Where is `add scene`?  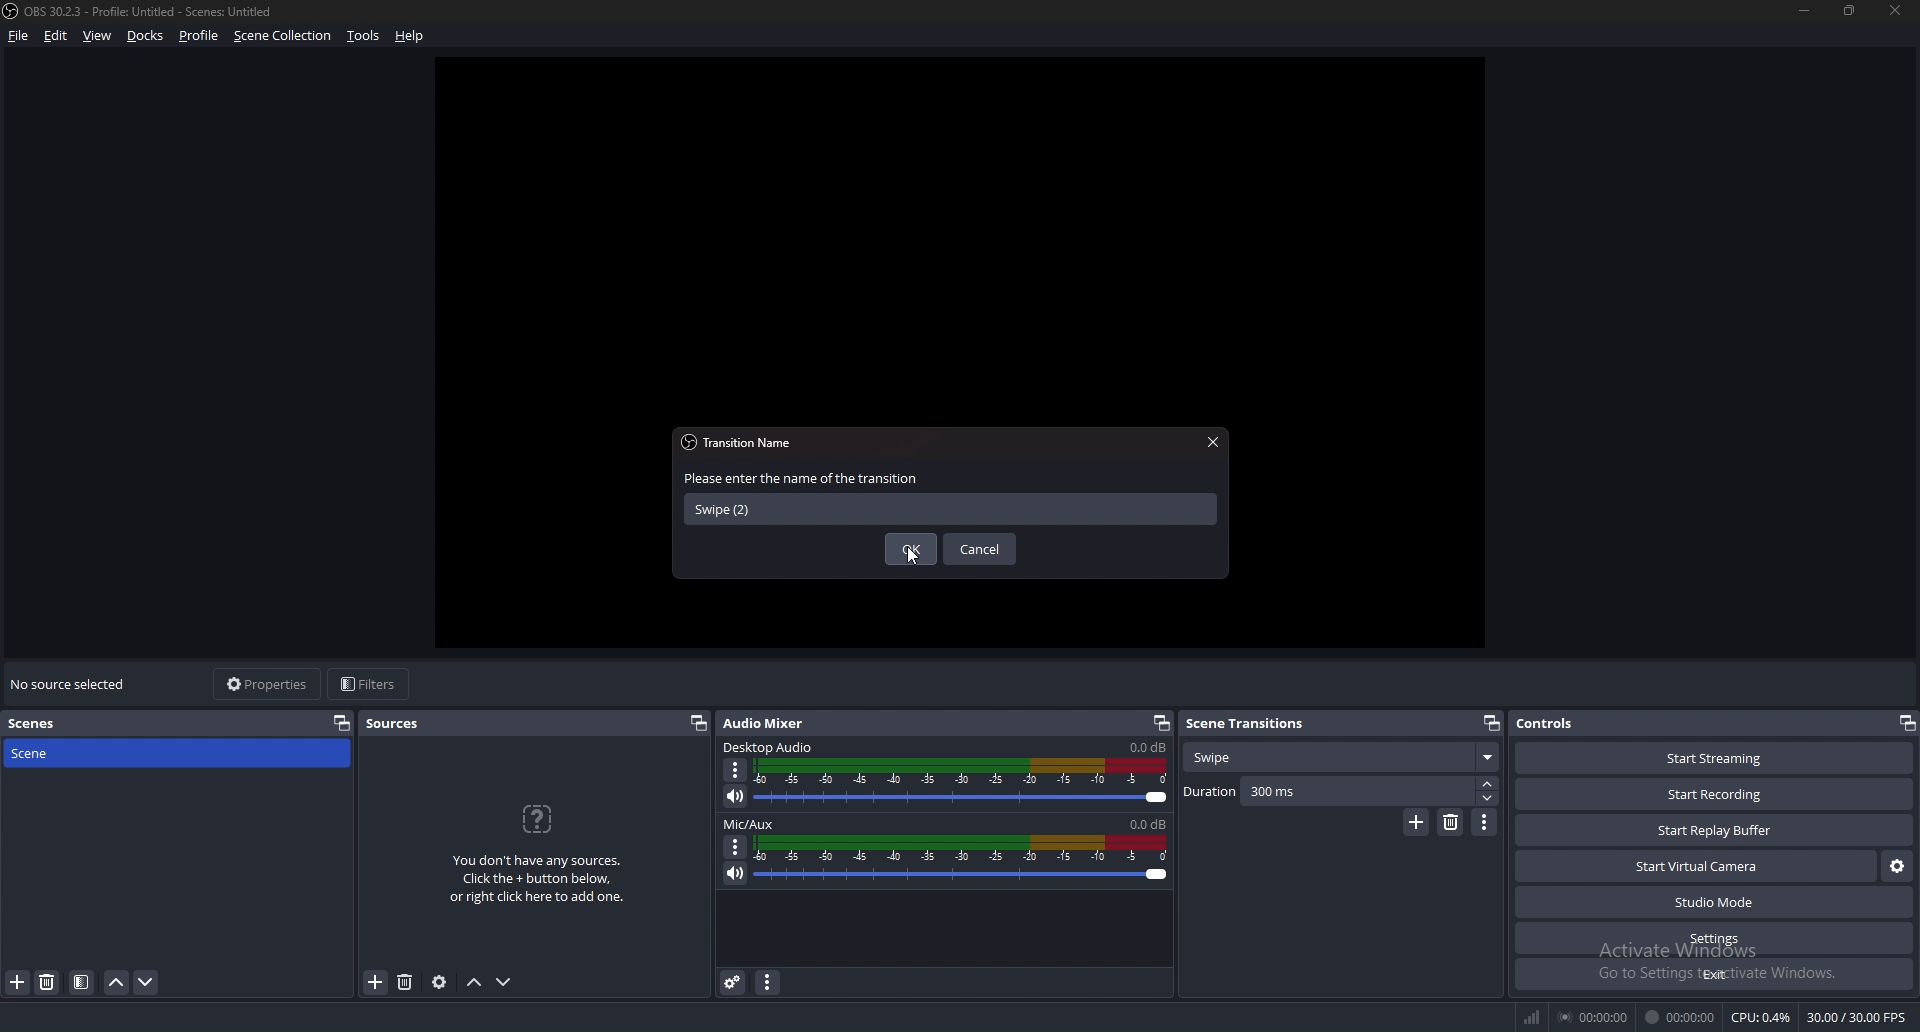
add scene is located at coordinates (17, 982).